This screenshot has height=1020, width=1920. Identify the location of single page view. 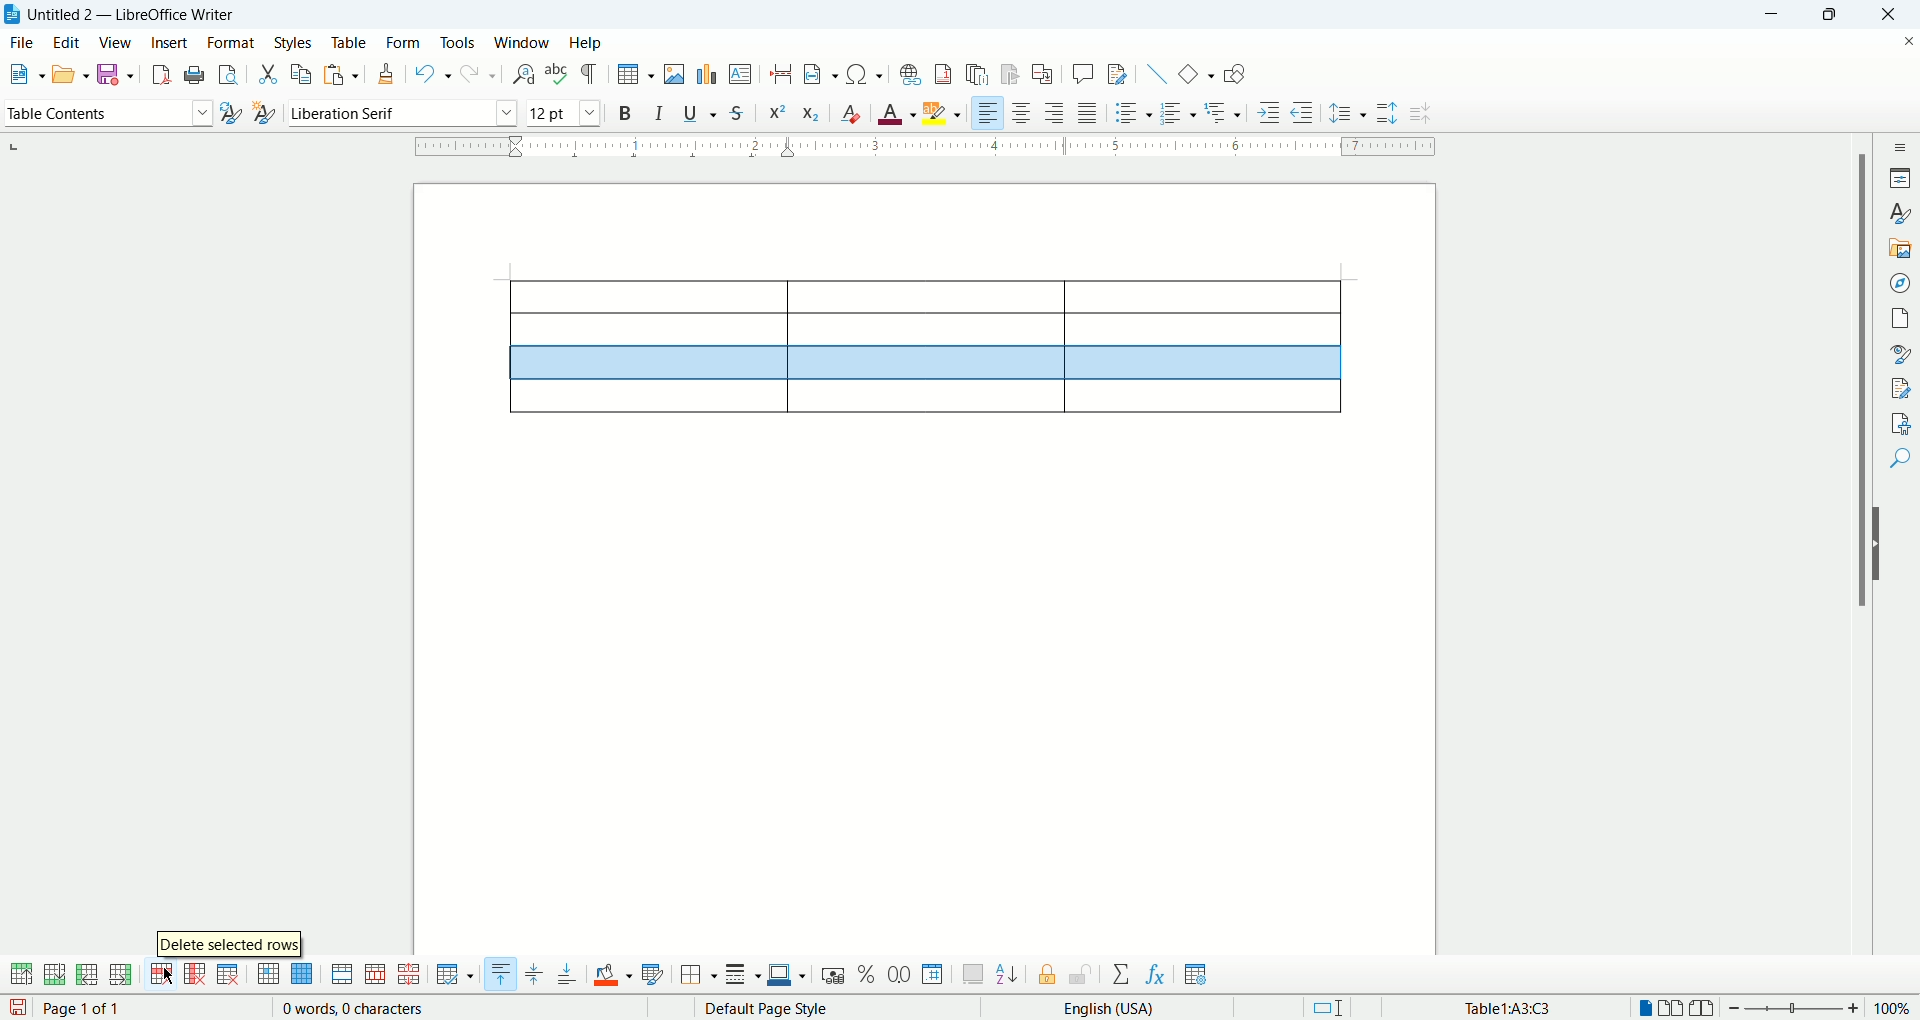
(1643, 1005).